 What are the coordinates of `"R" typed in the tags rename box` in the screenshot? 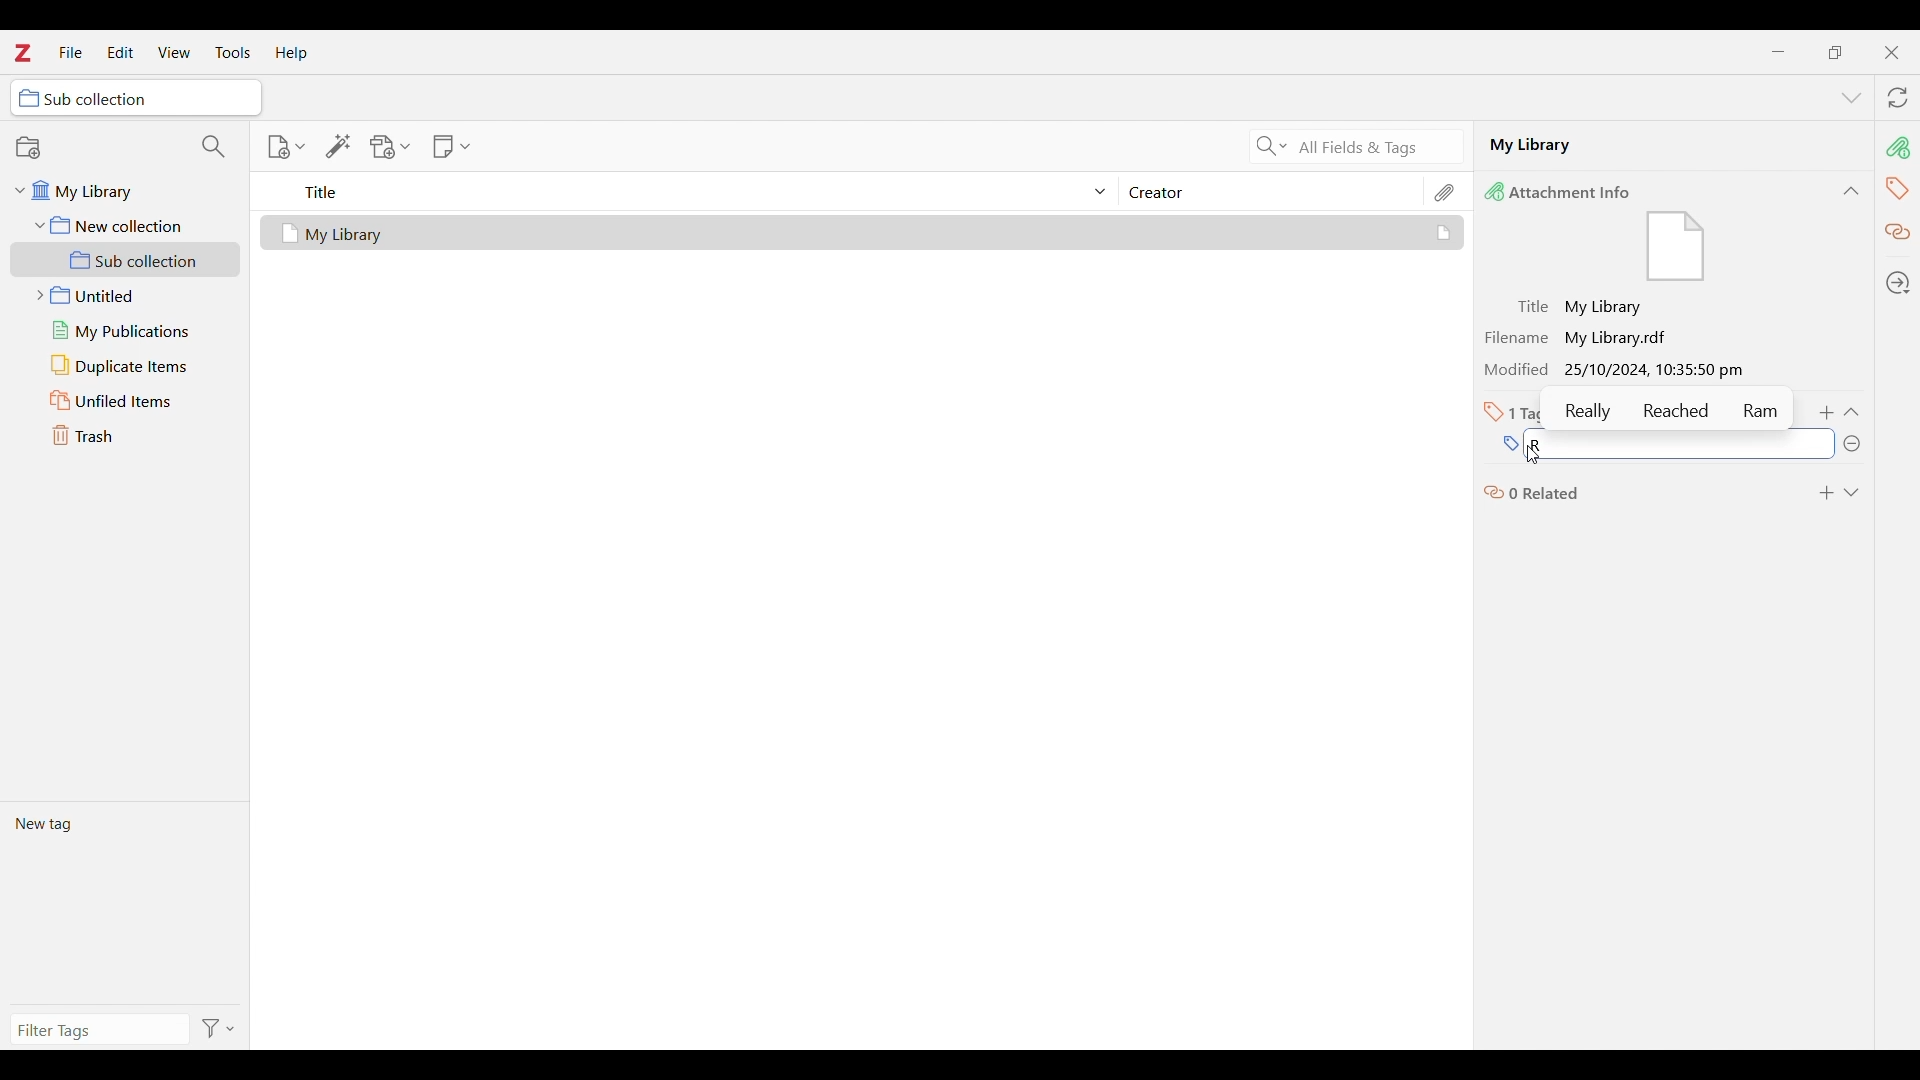 It's located at (1570, 444).